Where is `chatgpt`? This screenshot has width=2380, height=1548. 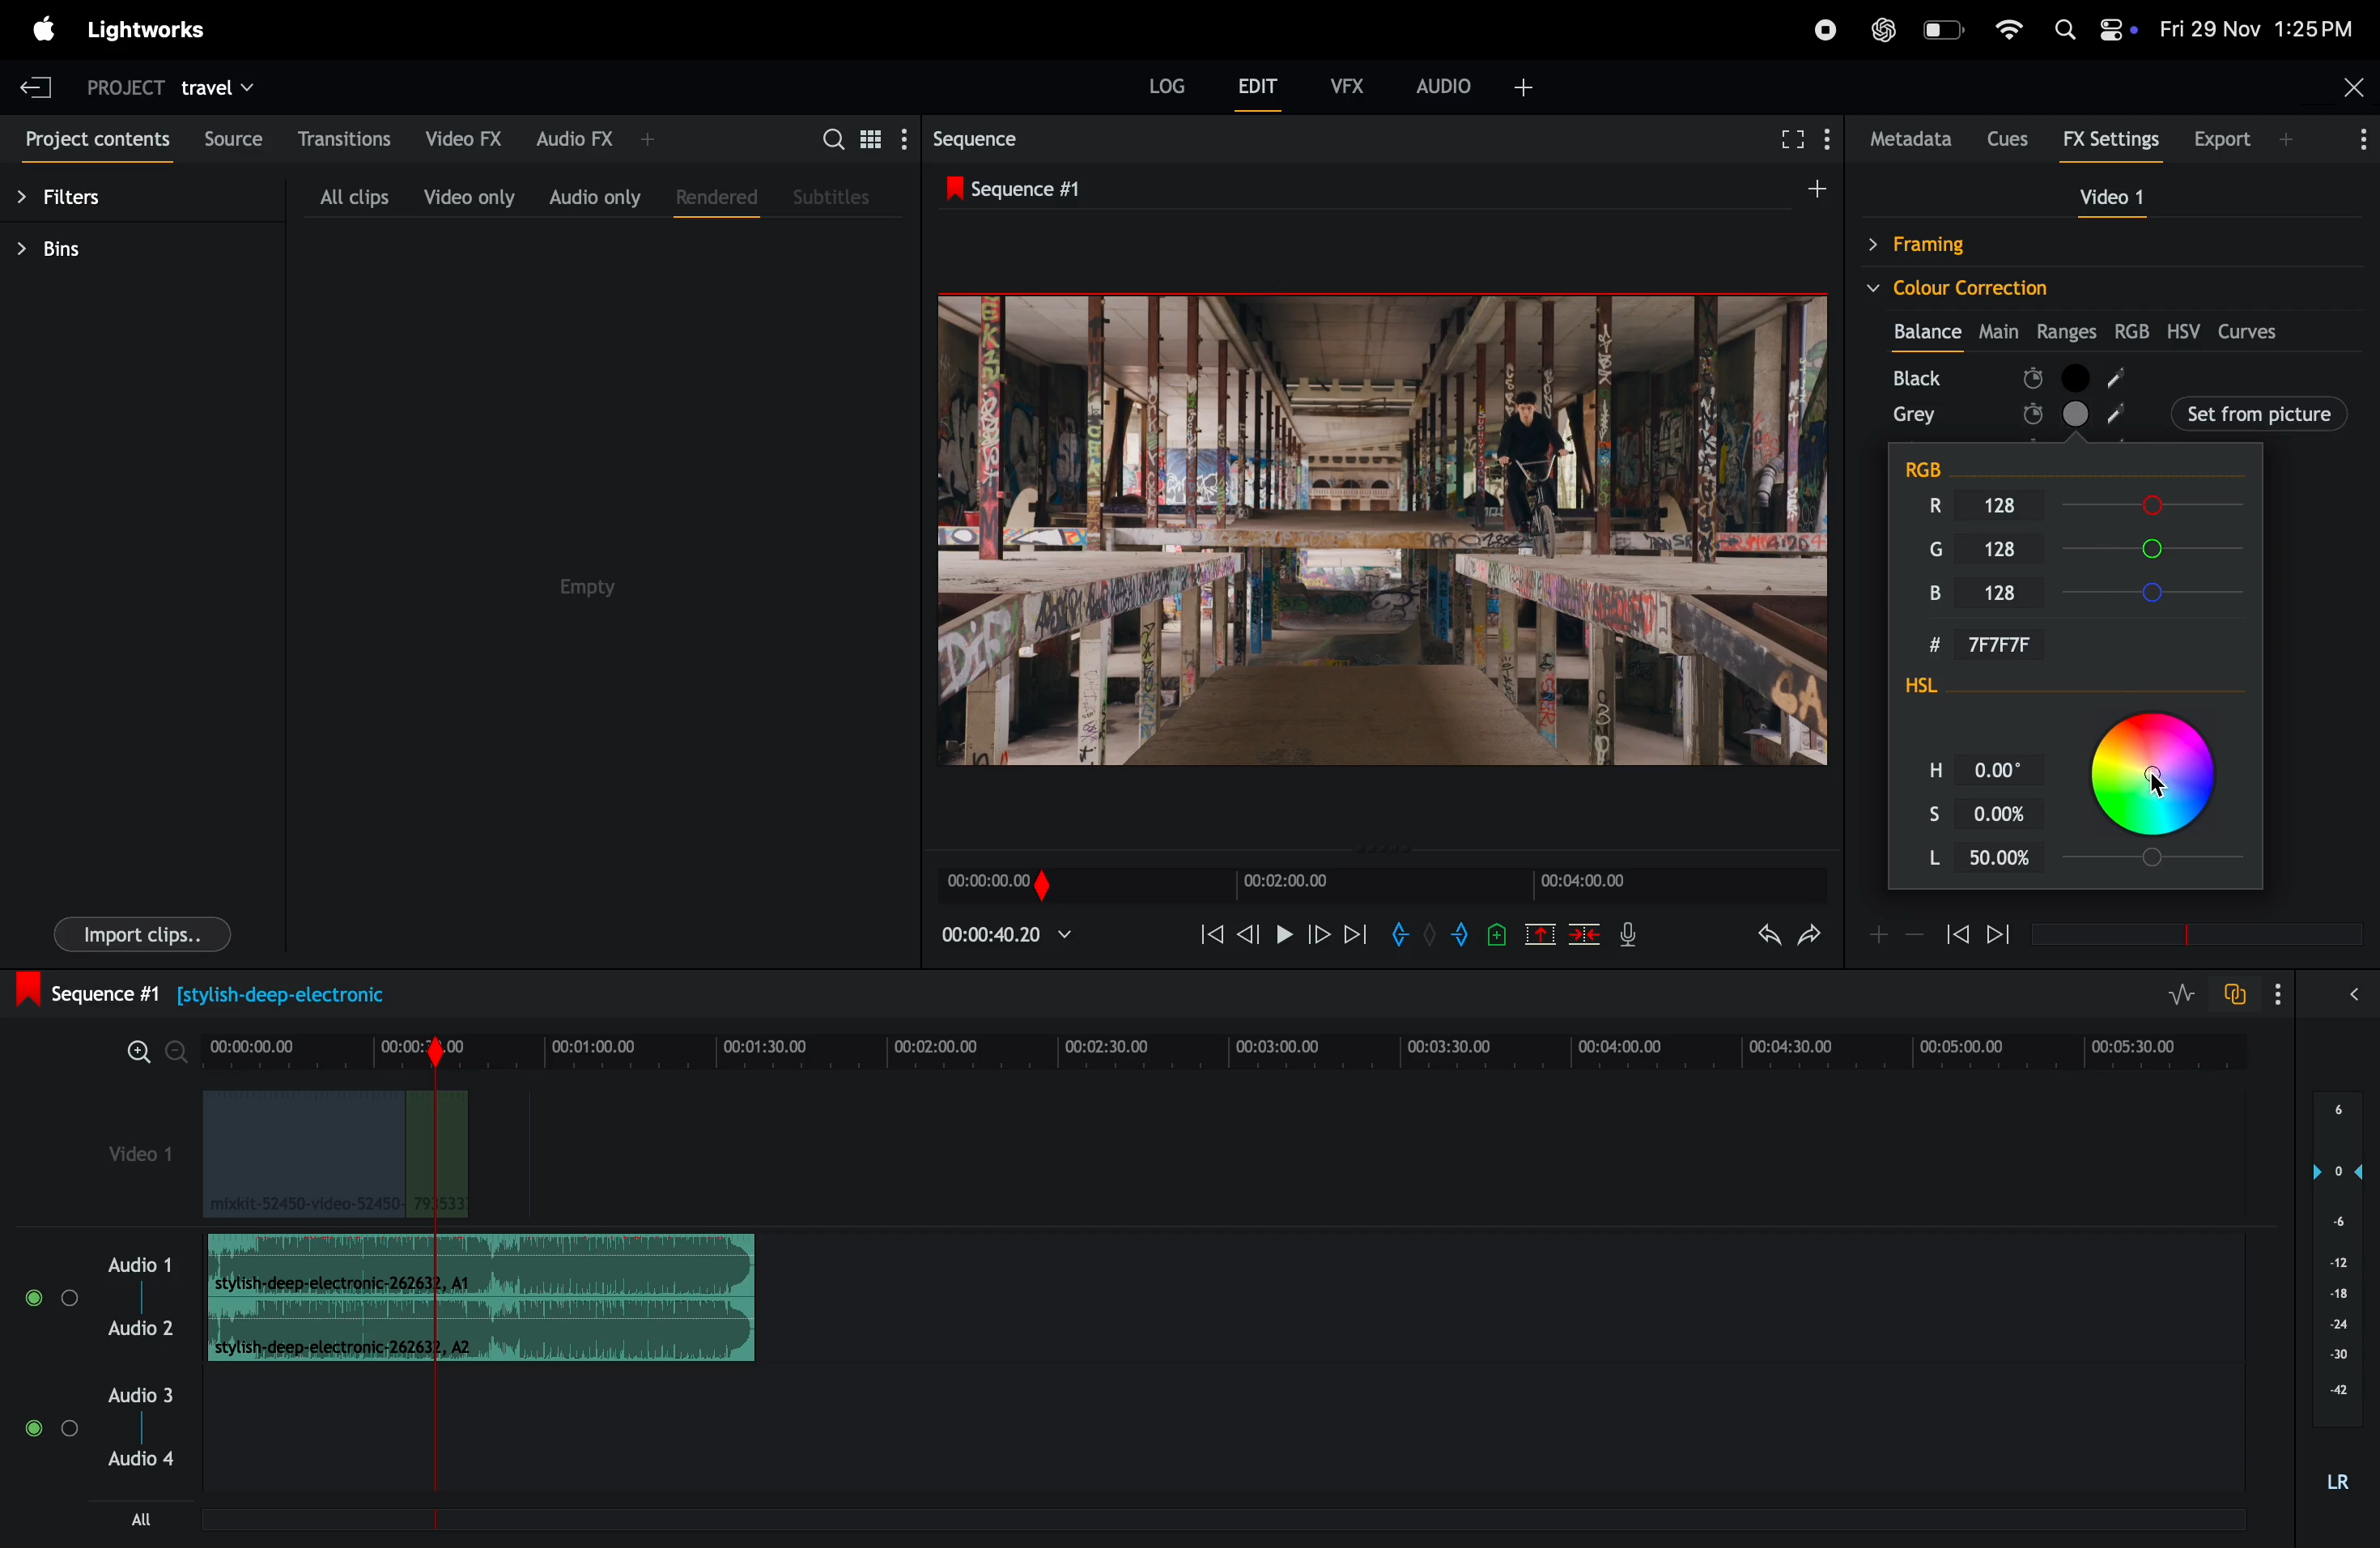
chatgpt is located at coordinates (1882, 29).